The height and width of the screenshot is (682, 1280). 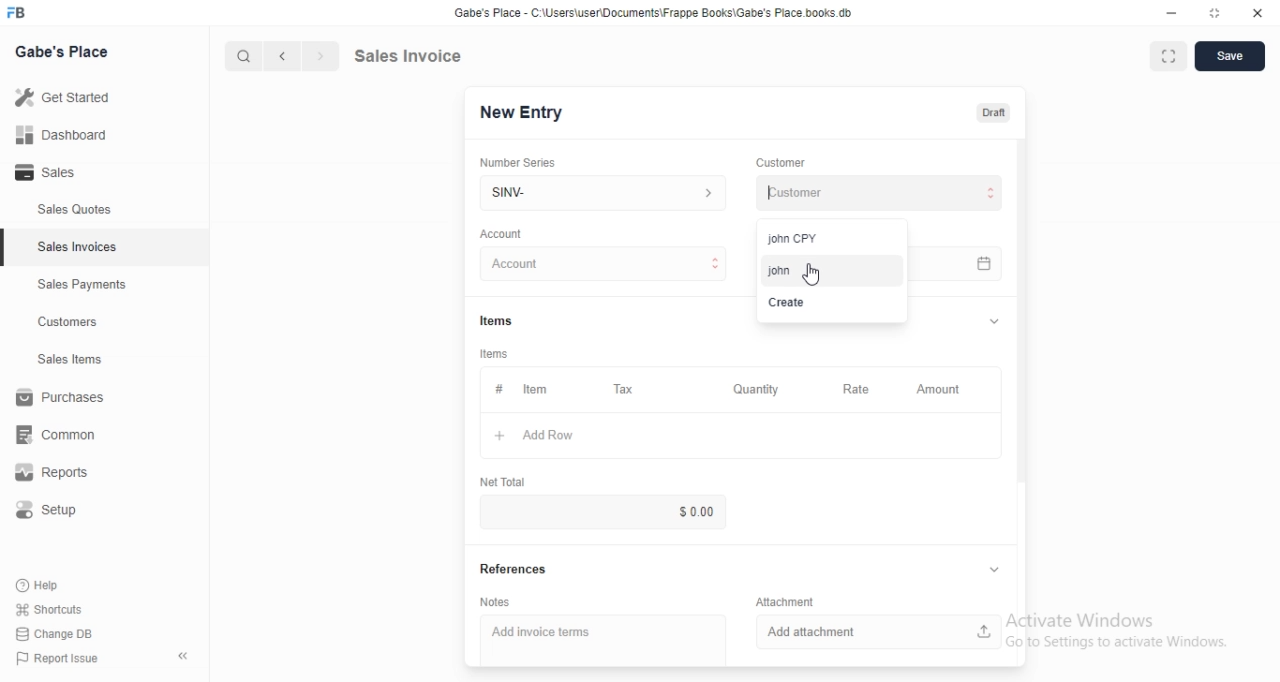 I want to click on tems, so click(x=497, y=354).